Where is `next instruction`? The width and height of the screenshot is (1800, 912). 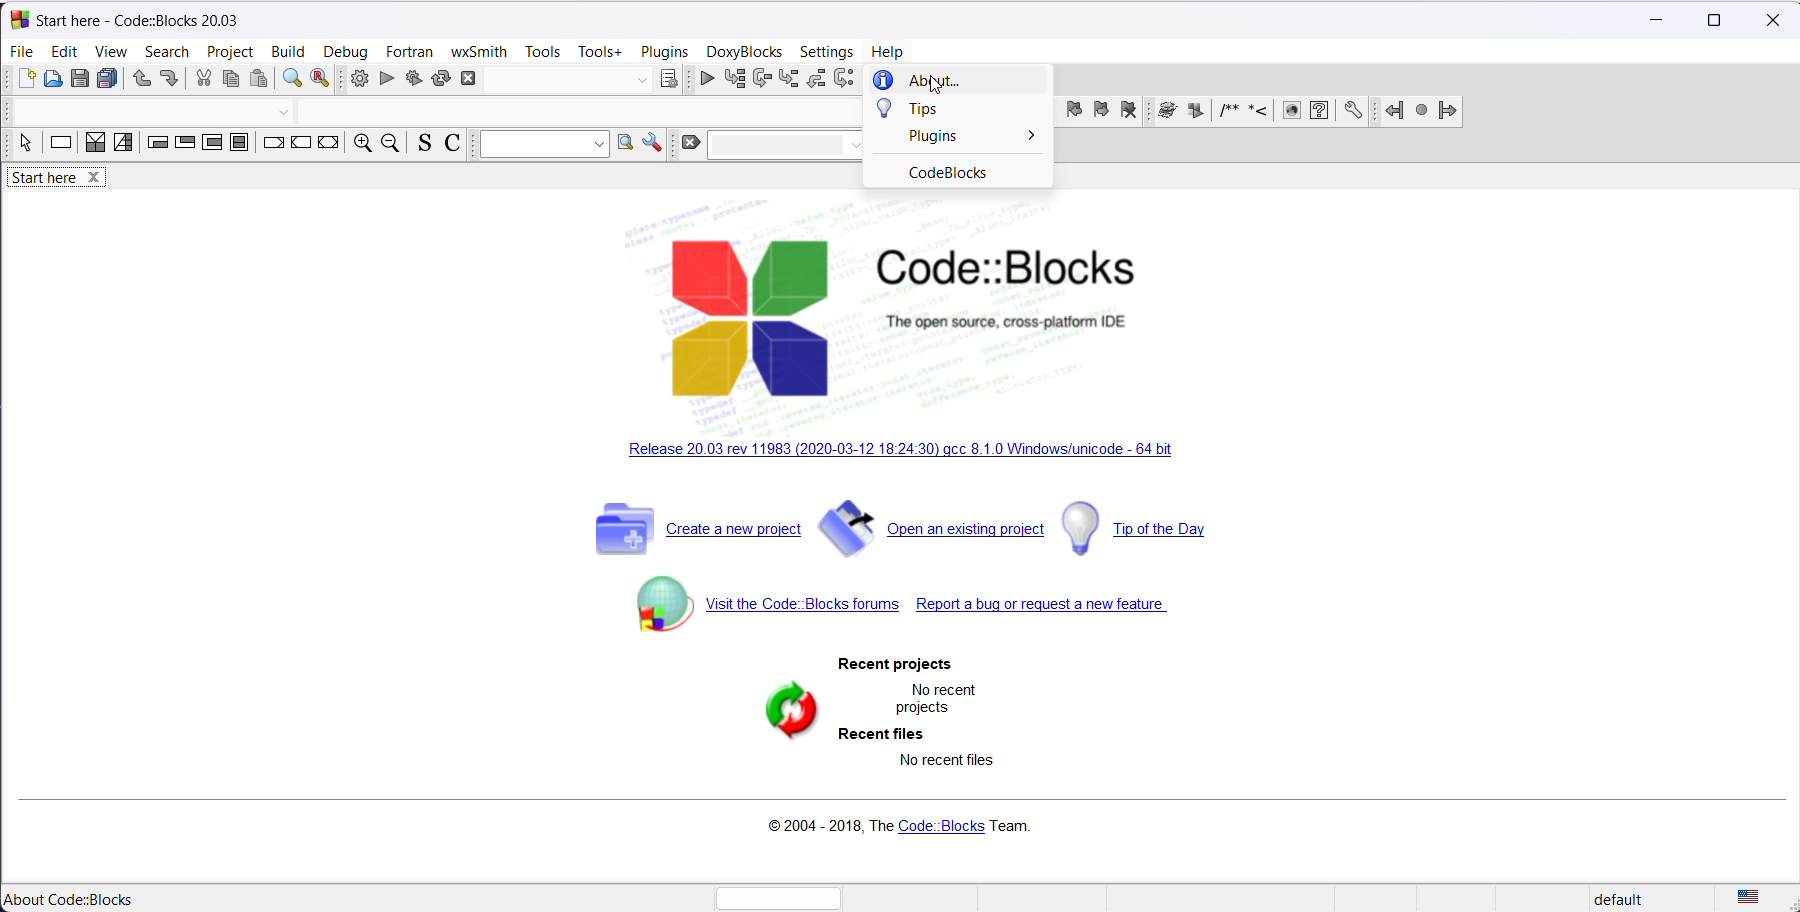 next instruction is located at coordinates (845, 81).